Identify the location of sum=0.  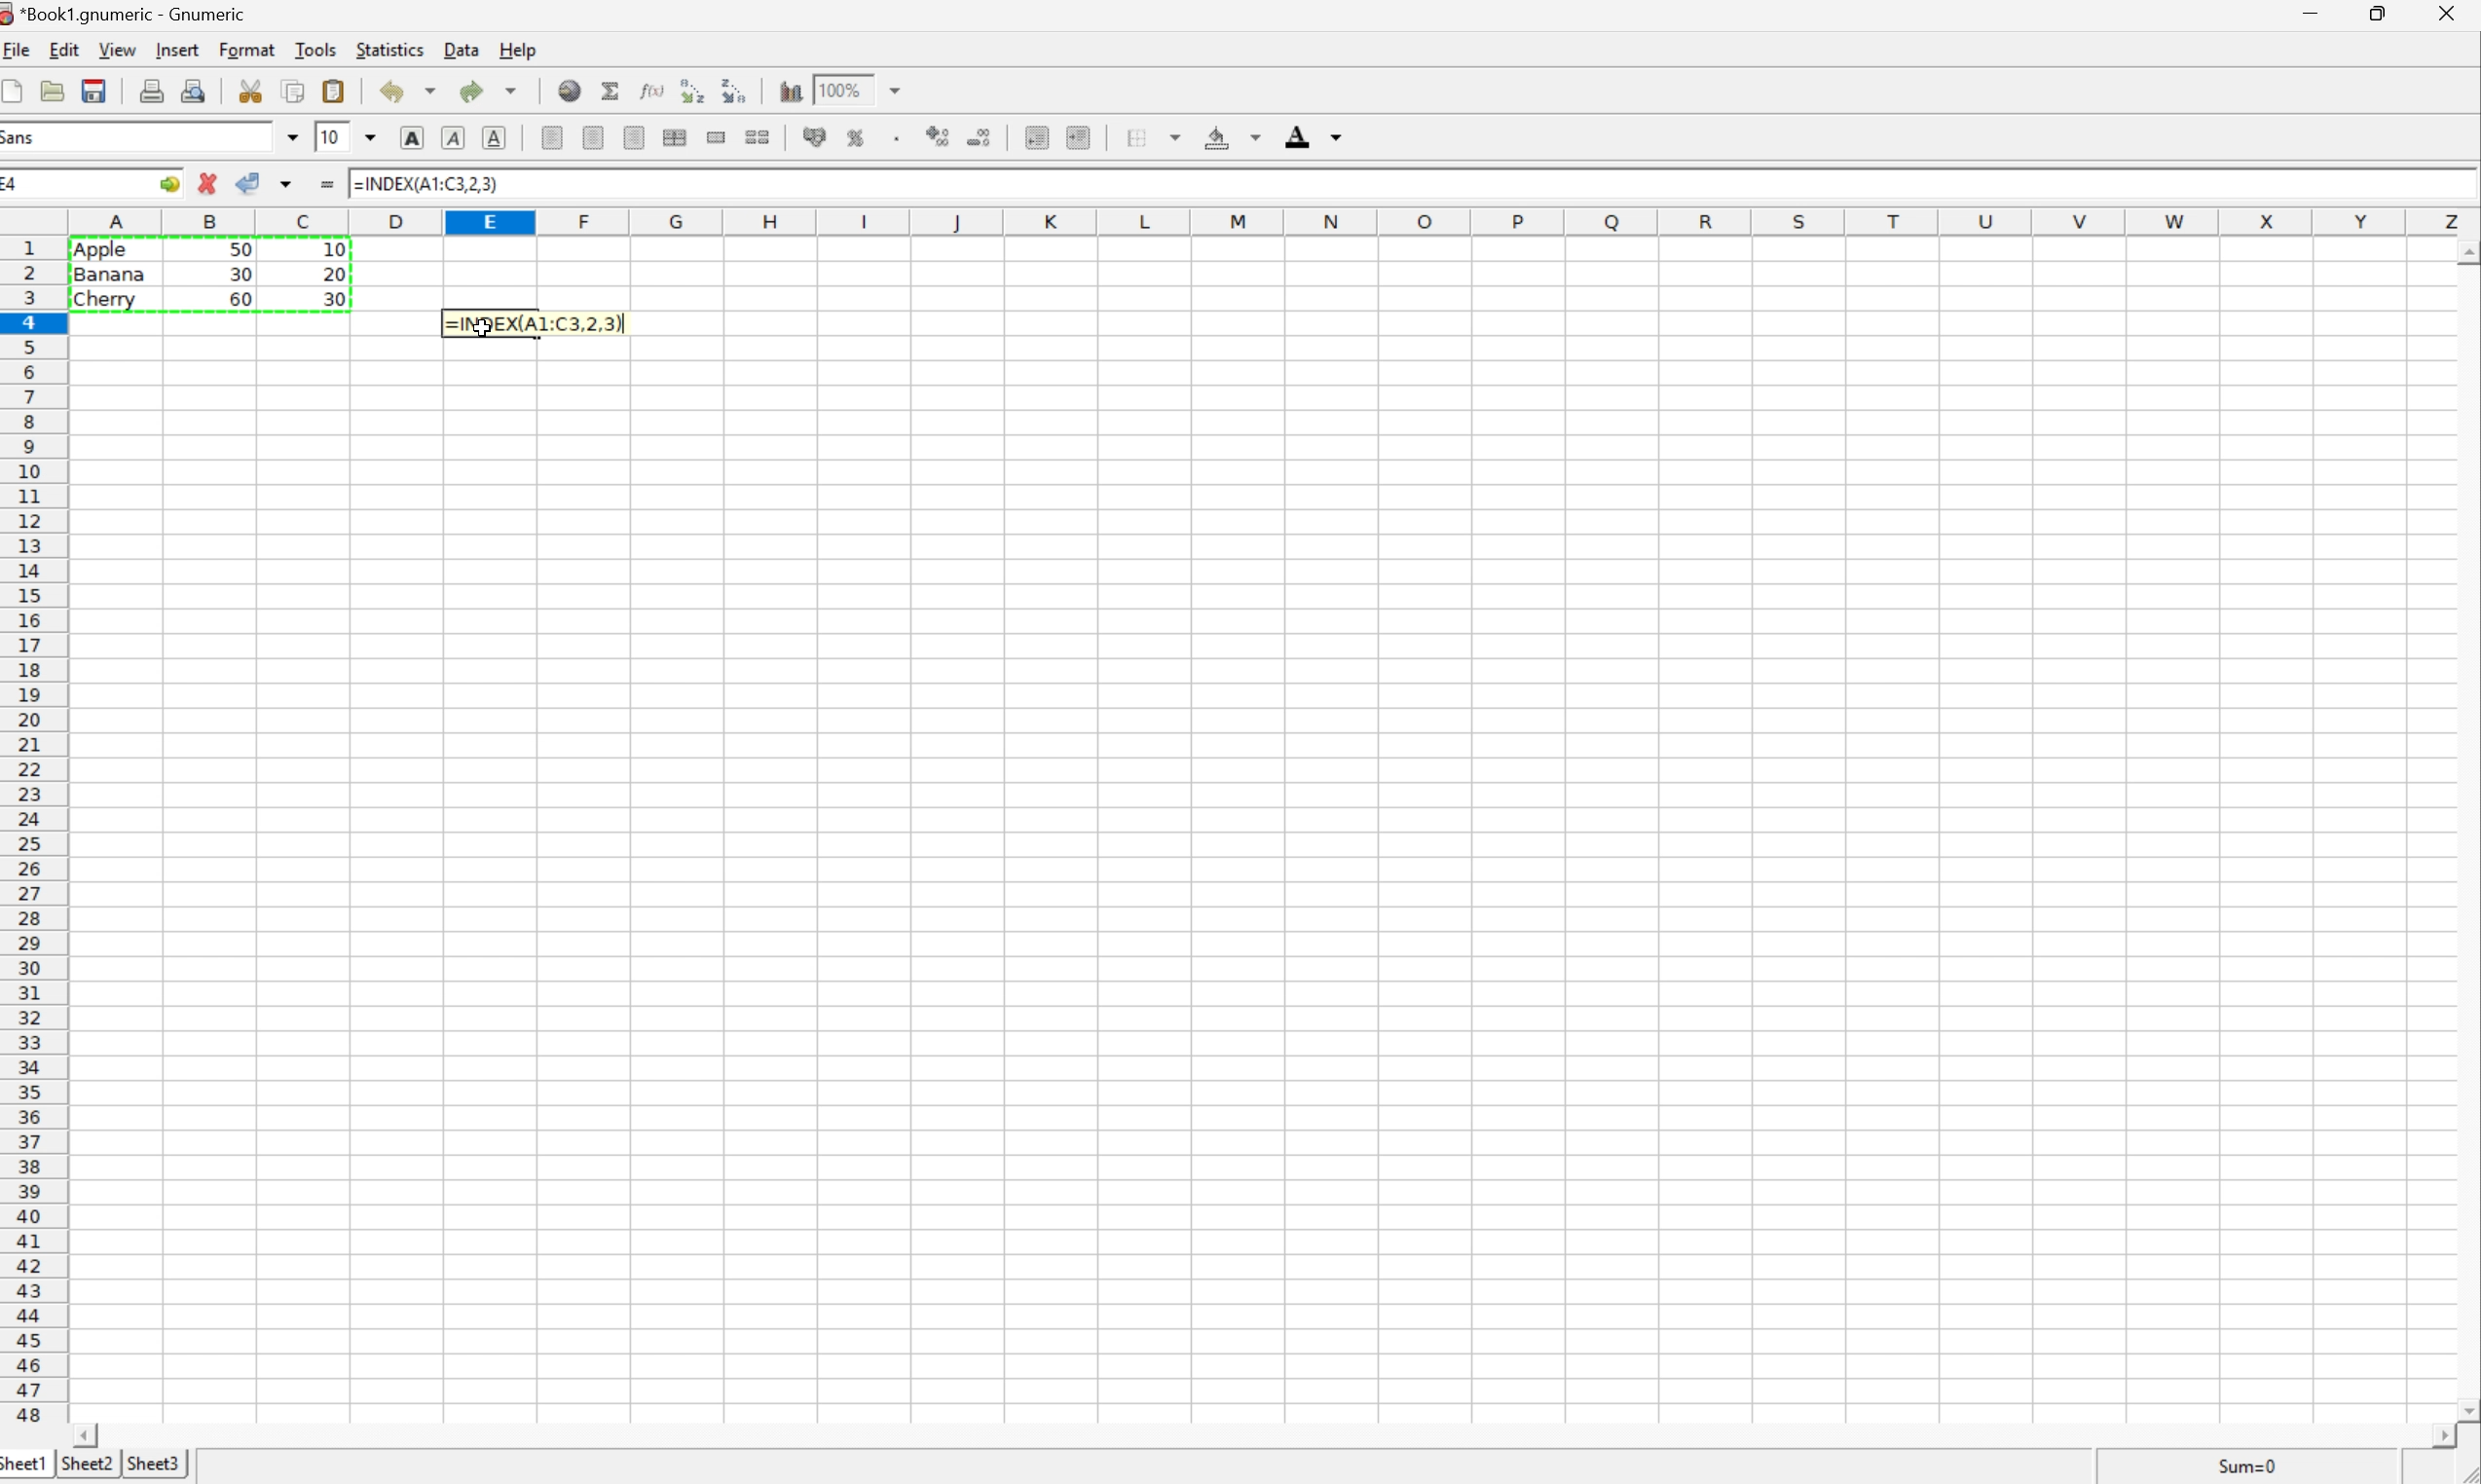
(2247, 1465).